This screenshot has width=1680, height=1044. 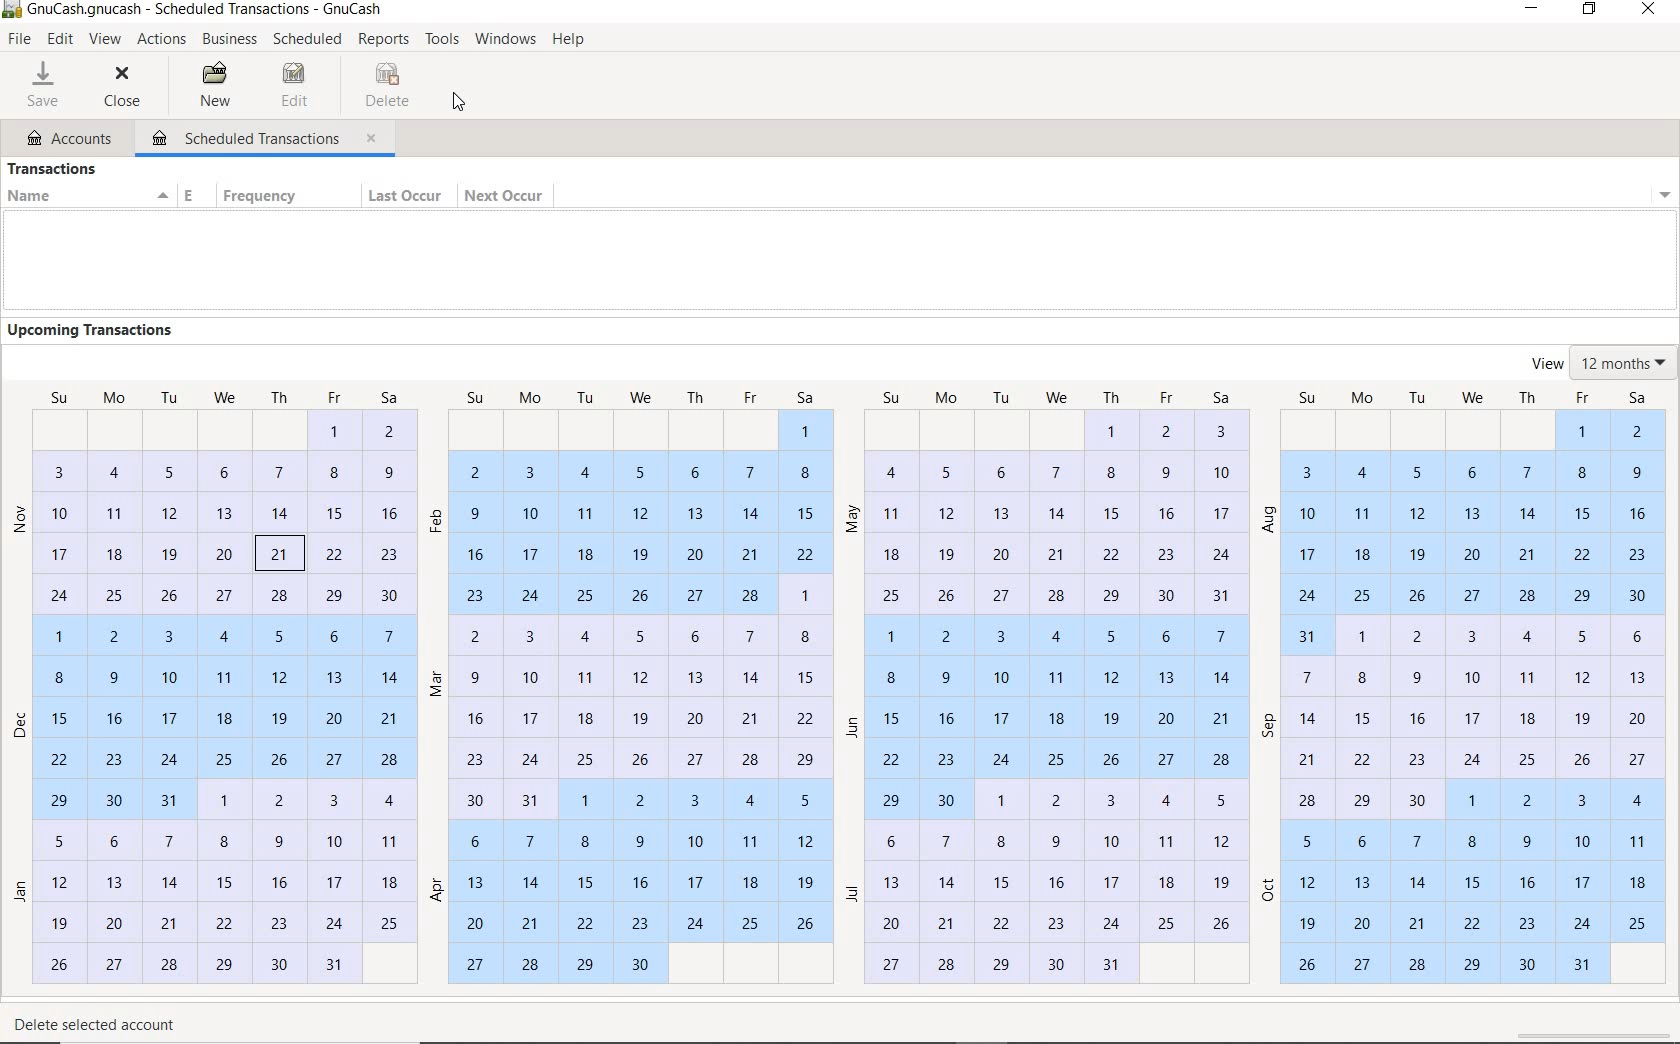 I want to click on ACTIONS, so click(x=162, y=42).